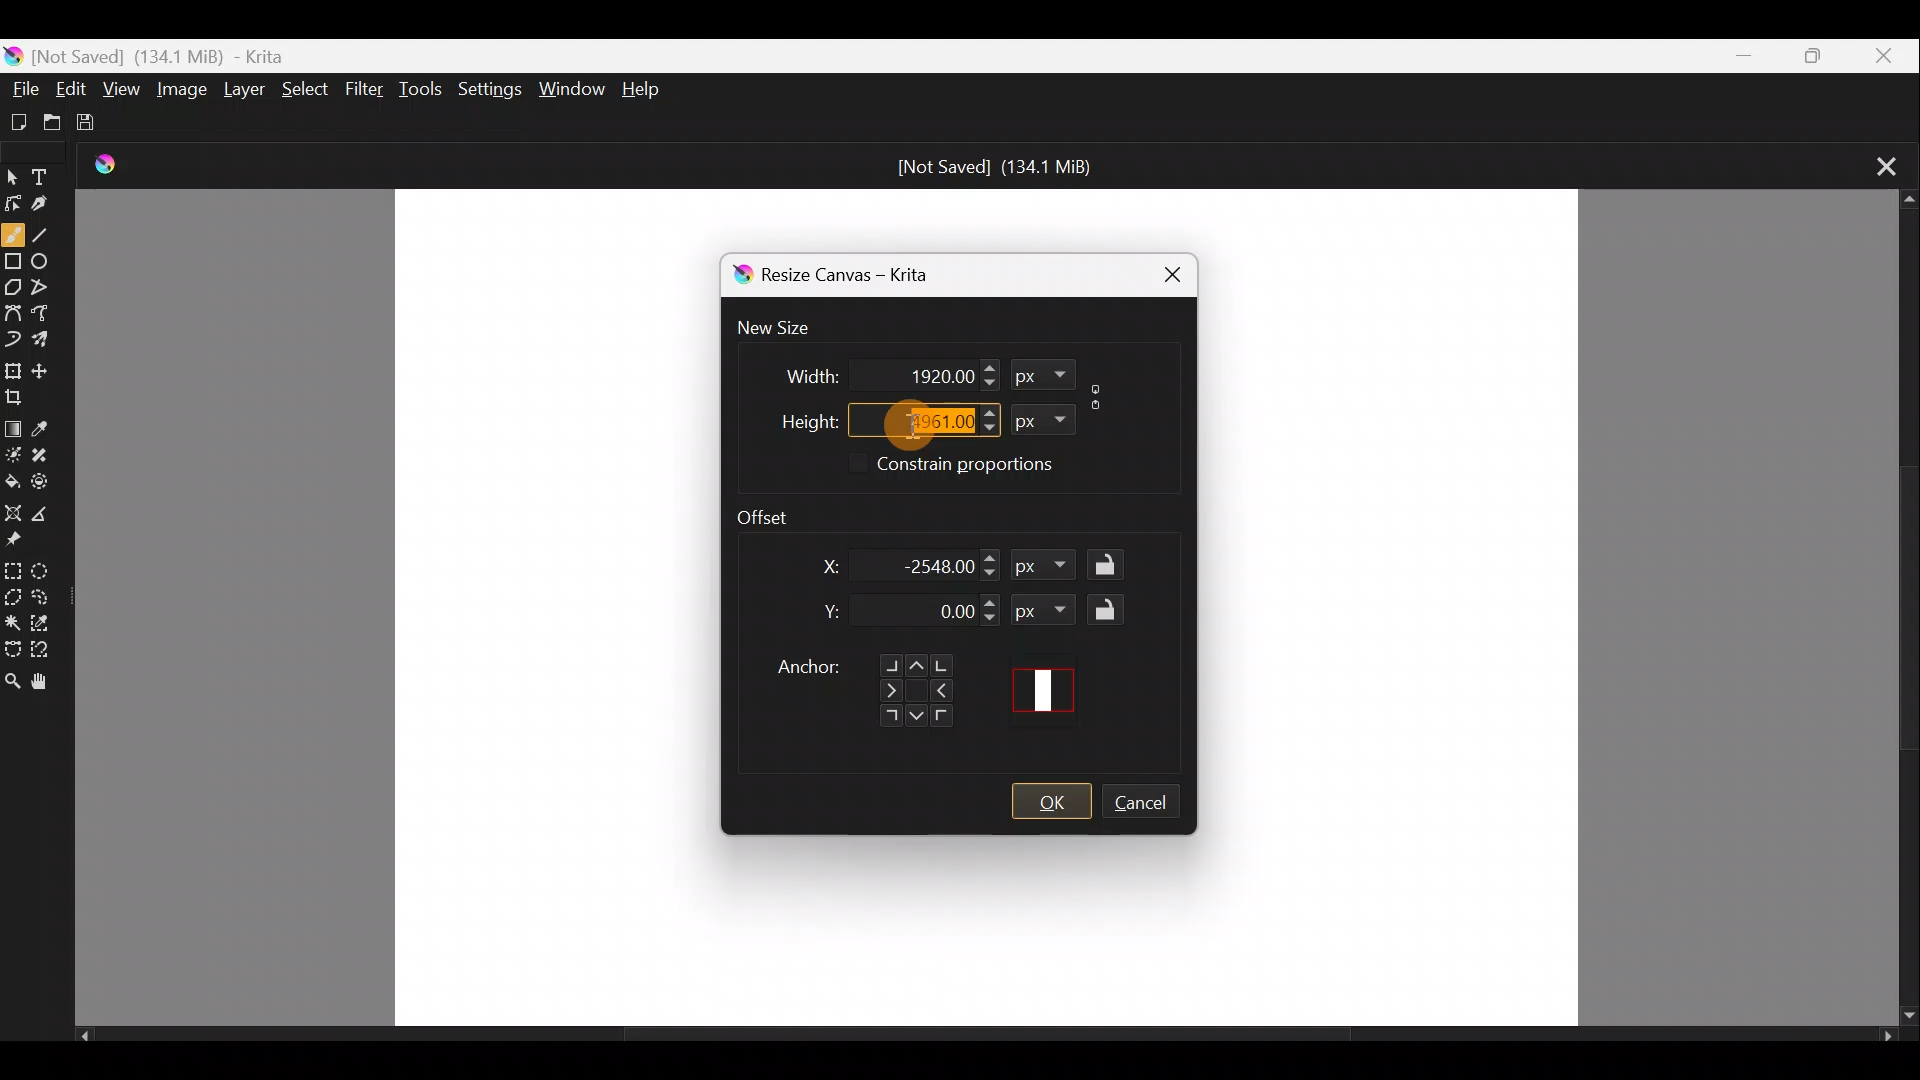 The image size is (1920, 1080). Describe the element at coordinates (53, 206) in the screenshot. I see `Calligraphy` at that location.